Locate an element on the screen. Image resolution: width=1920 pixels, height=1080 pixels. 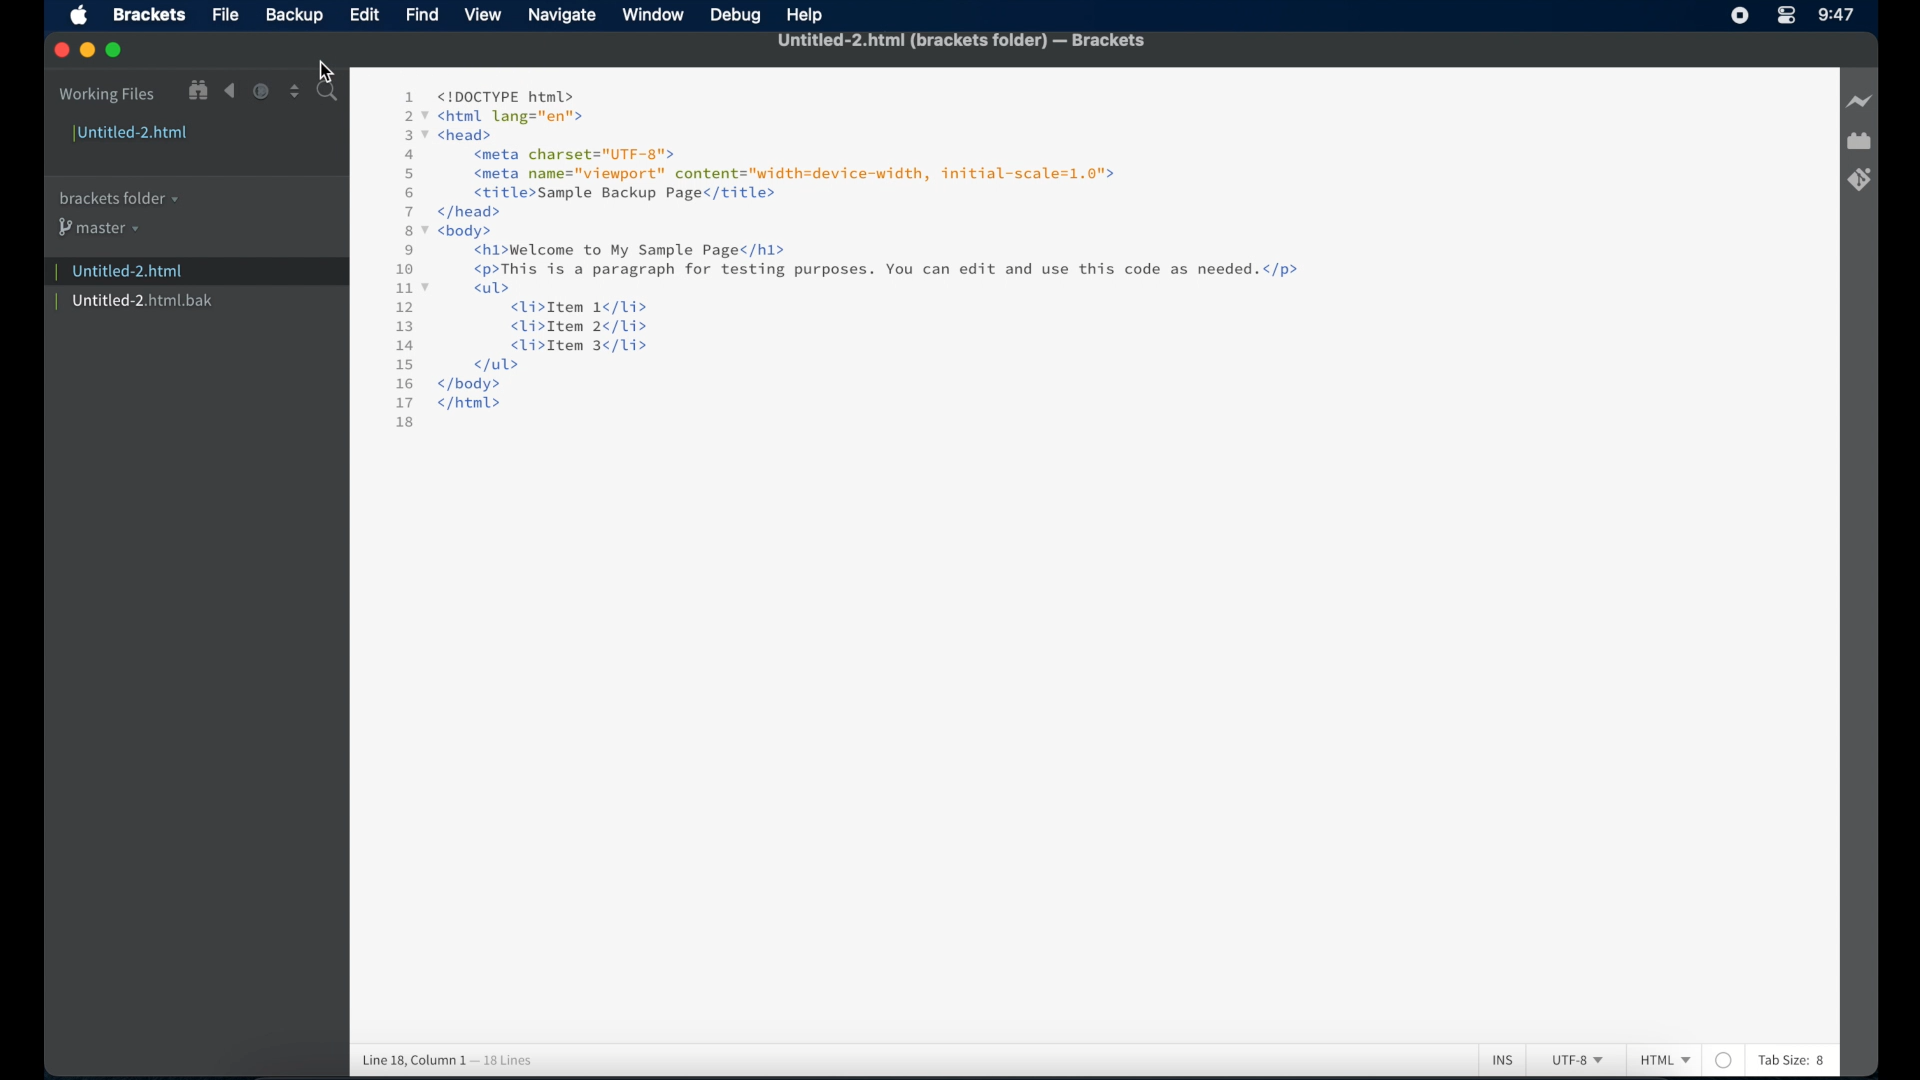
apple icon is located at coordinates (79, 16).